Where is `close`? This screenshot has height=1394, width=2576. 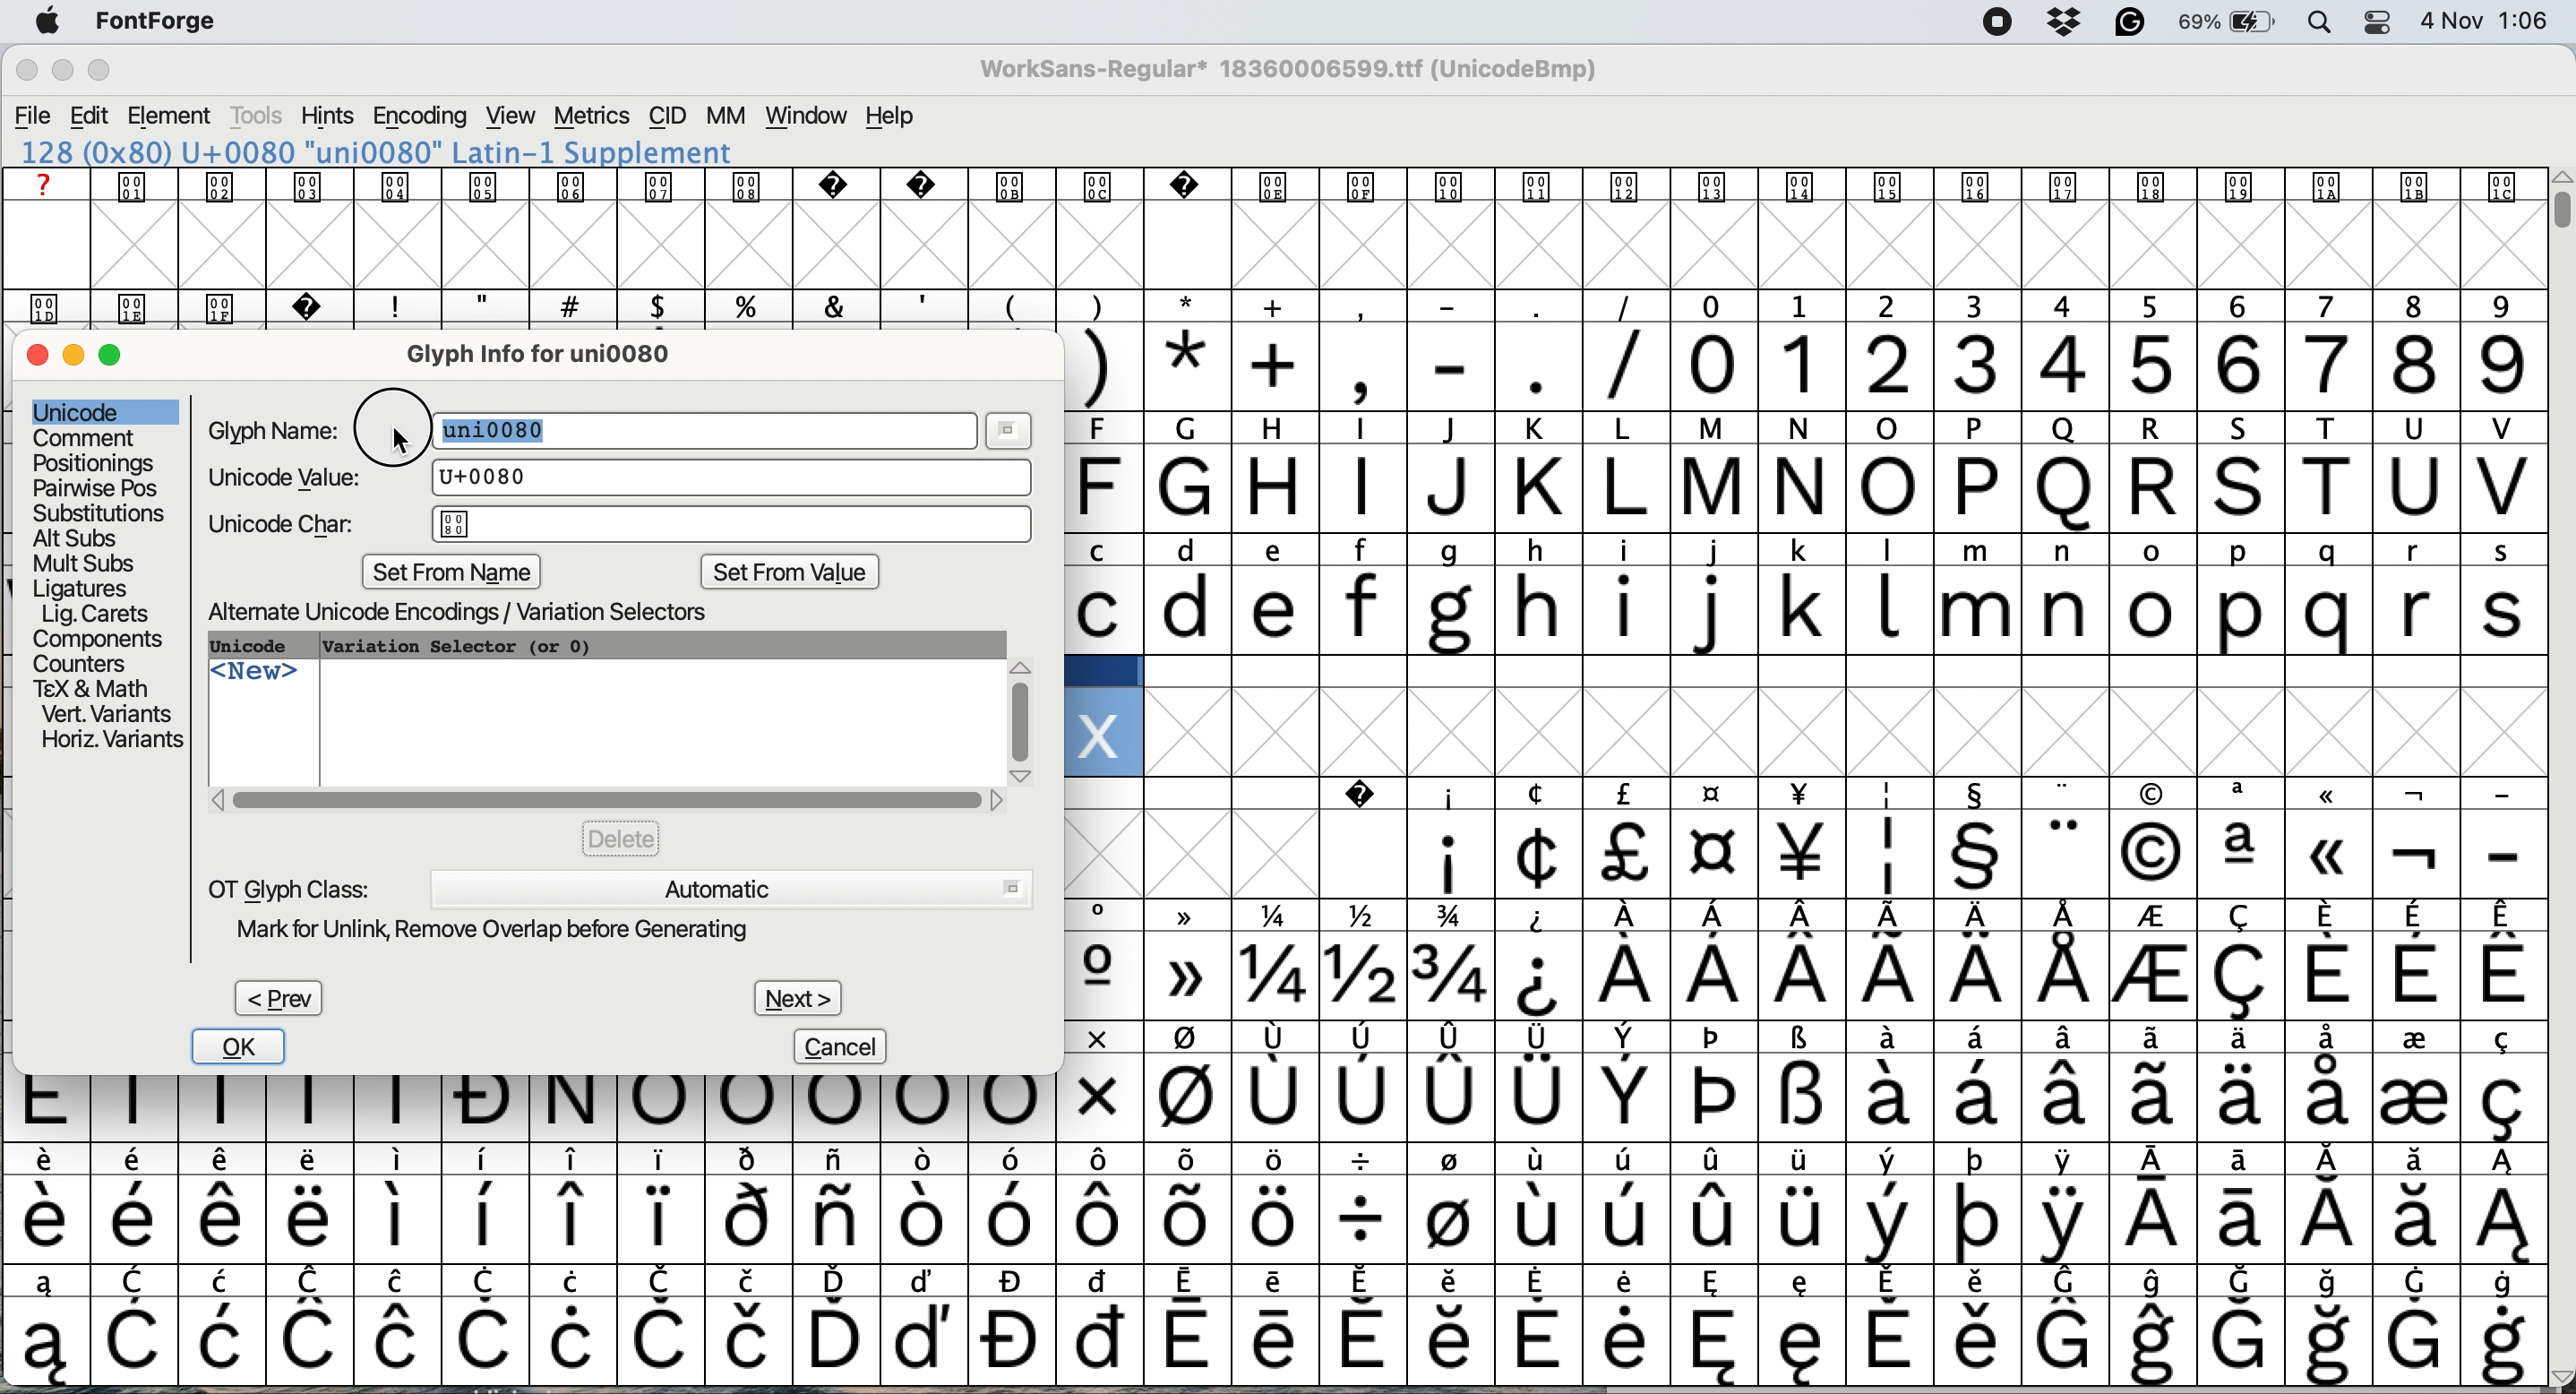
close is located at coordinates (37, 357).